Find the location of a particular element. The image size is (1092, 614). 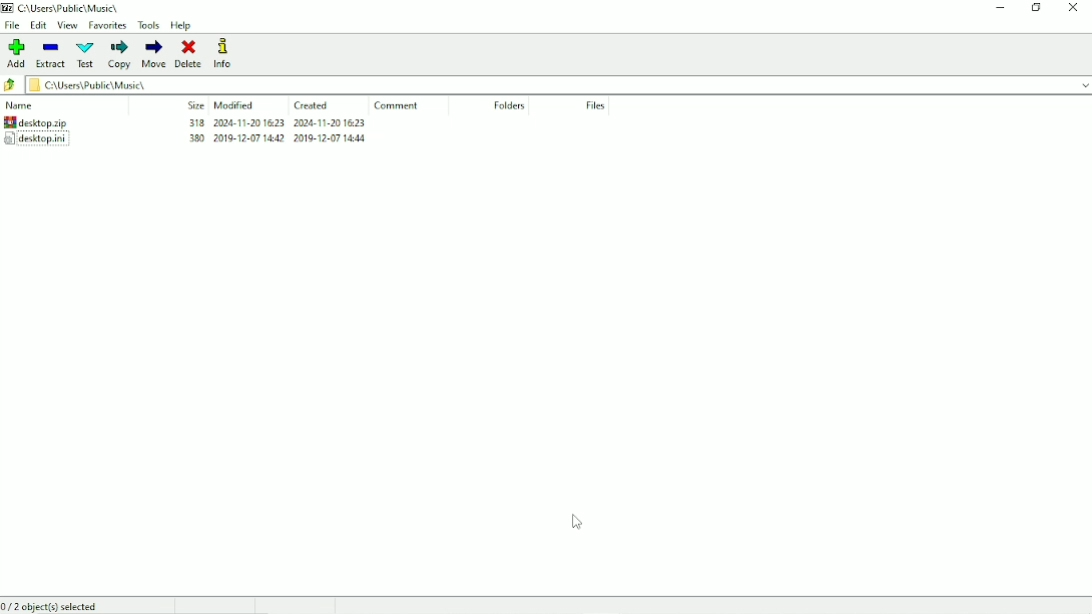

Location is located at coordinates (65, 8).